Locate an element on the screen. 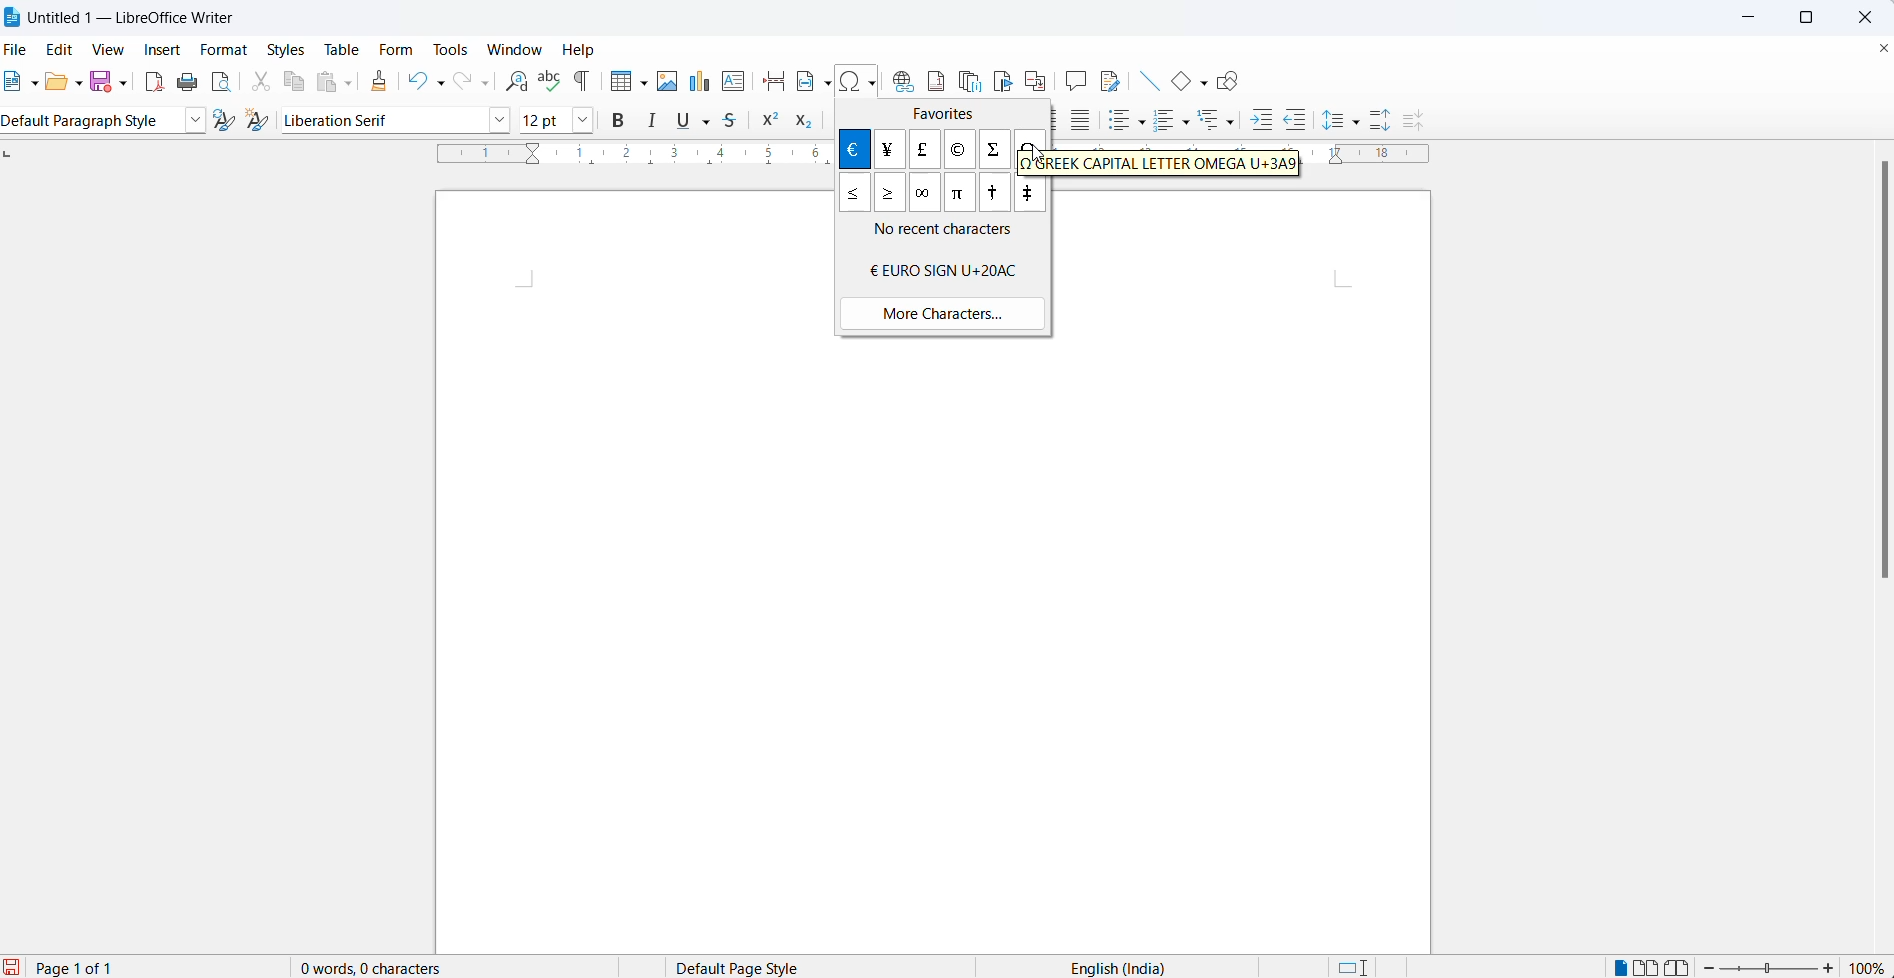 Image resolution: width=1894 pixels, height=978 pixels. find and replace is located at coordinates (517, 80).